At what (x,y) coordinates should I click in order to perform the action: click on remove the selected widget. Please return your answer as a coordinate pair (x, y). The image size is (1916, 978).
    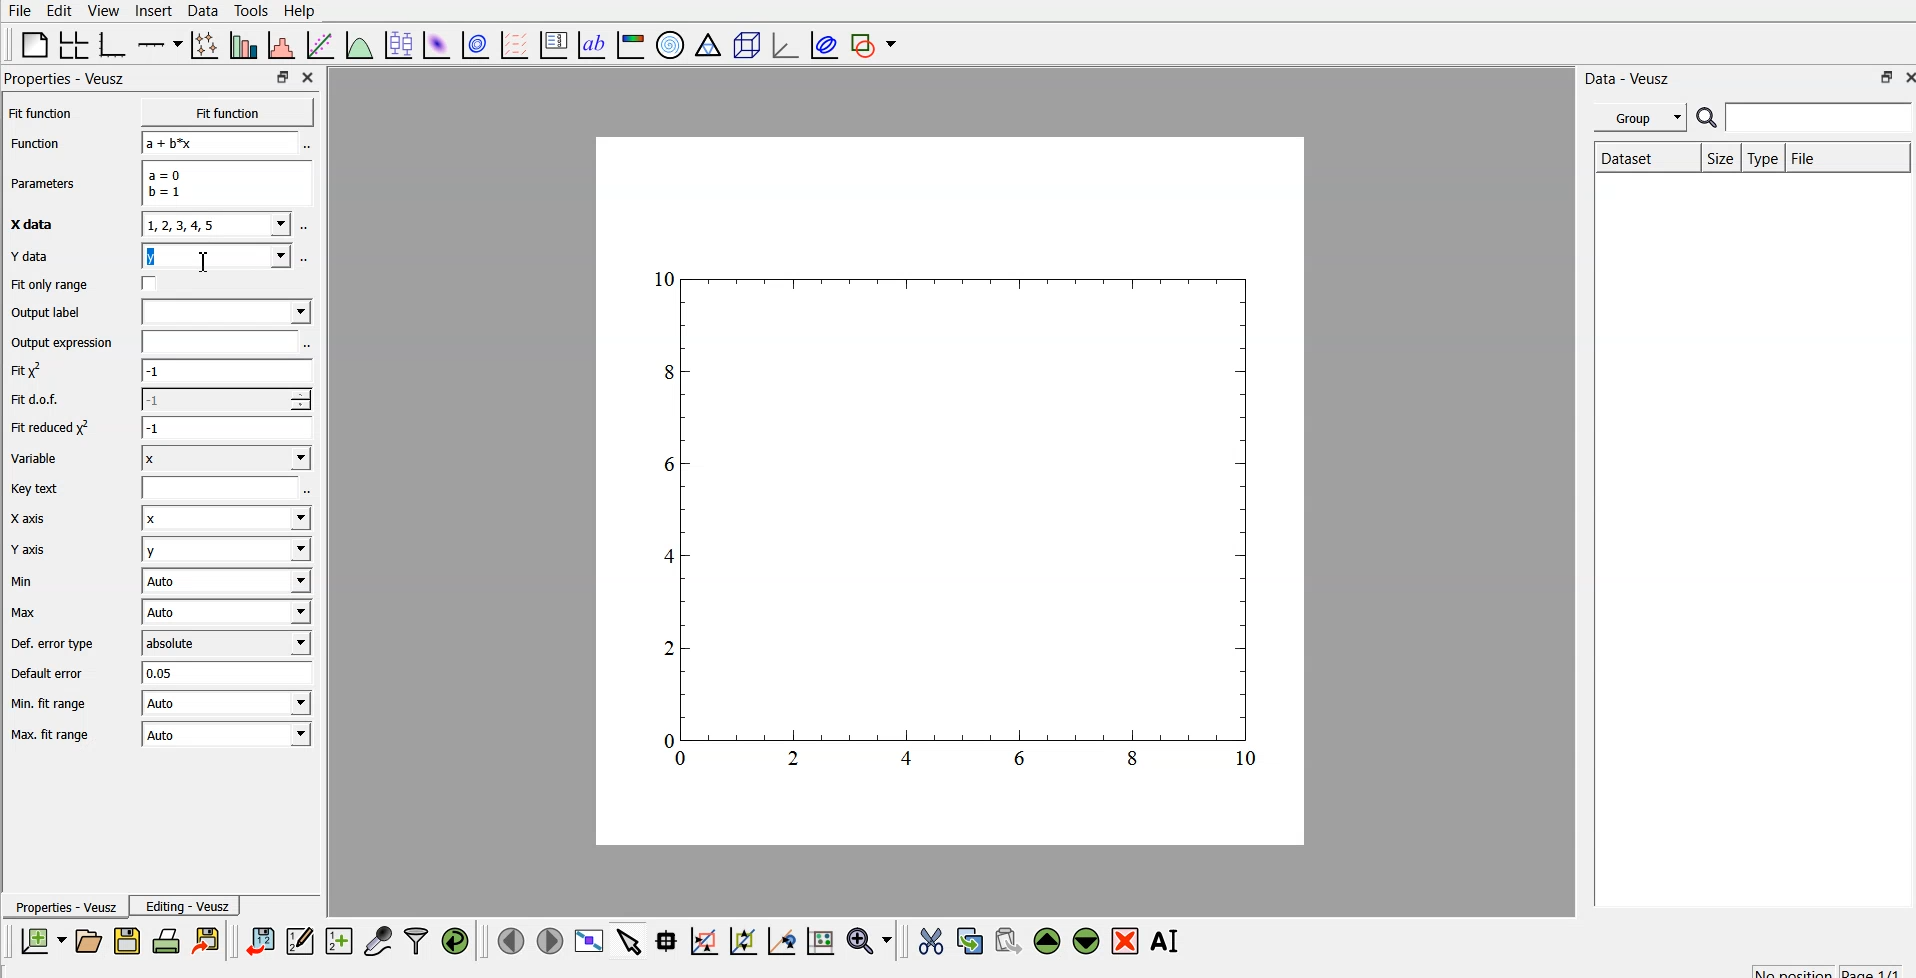
    Looking at the image, I should click on (1126, 942).